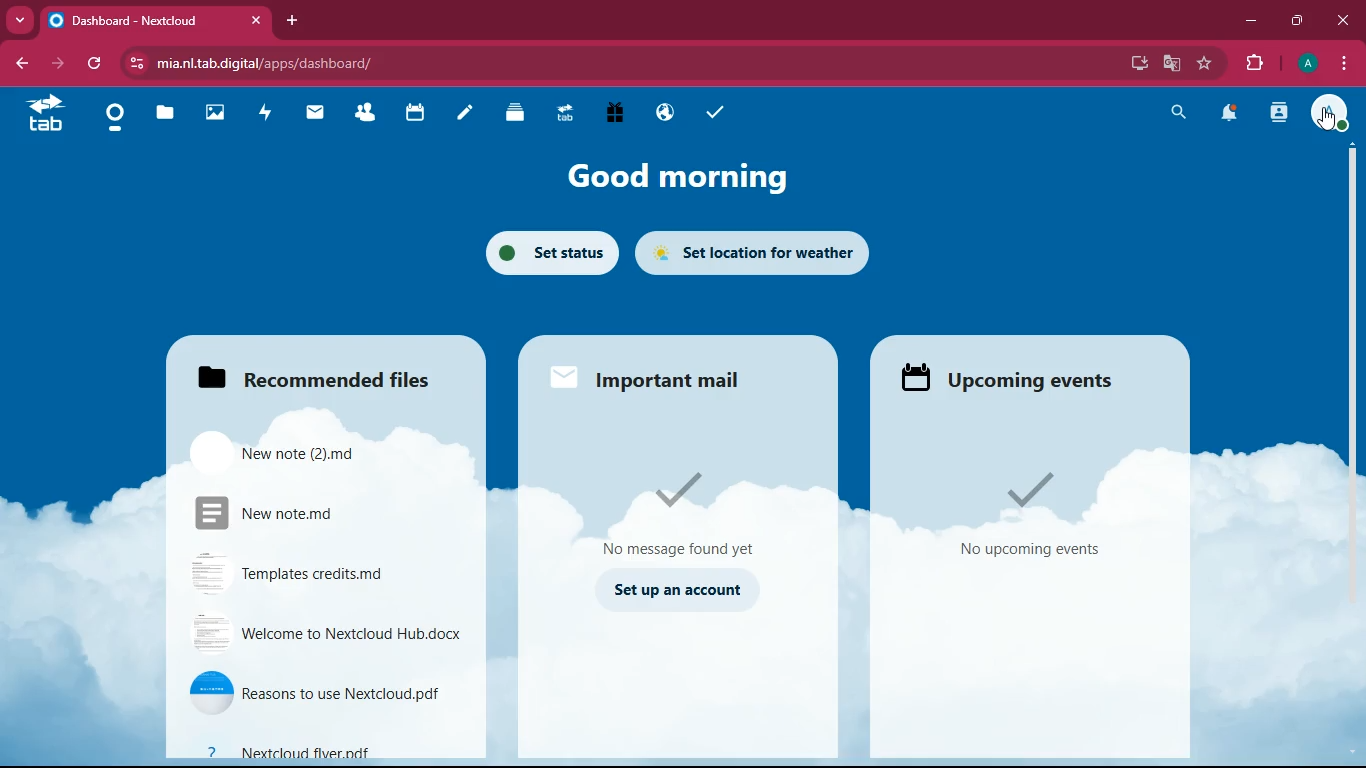 Image resolution: width=1366 pixels, height=768 pixels. What do you see at coordinates (22, 20) in the screenshot?
I see `more` at bounding box center [22, 20].